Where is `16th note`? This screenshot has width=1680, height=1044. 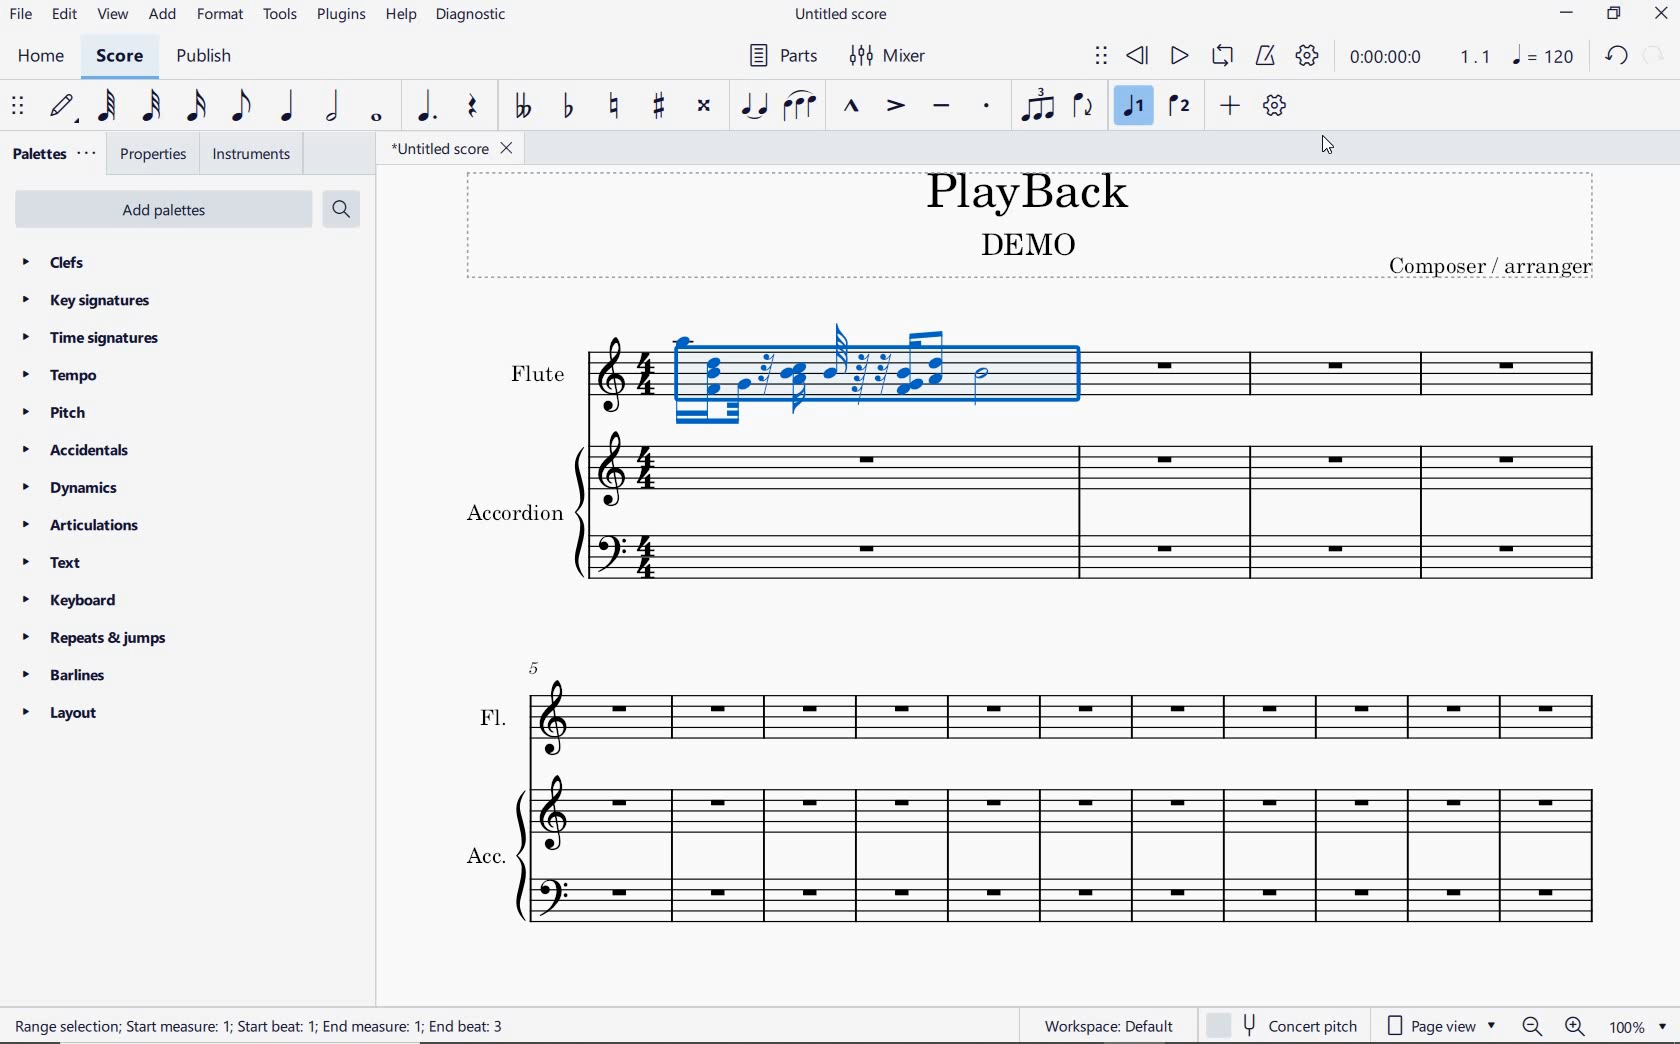
16th note is located at coordinates (197, 109).